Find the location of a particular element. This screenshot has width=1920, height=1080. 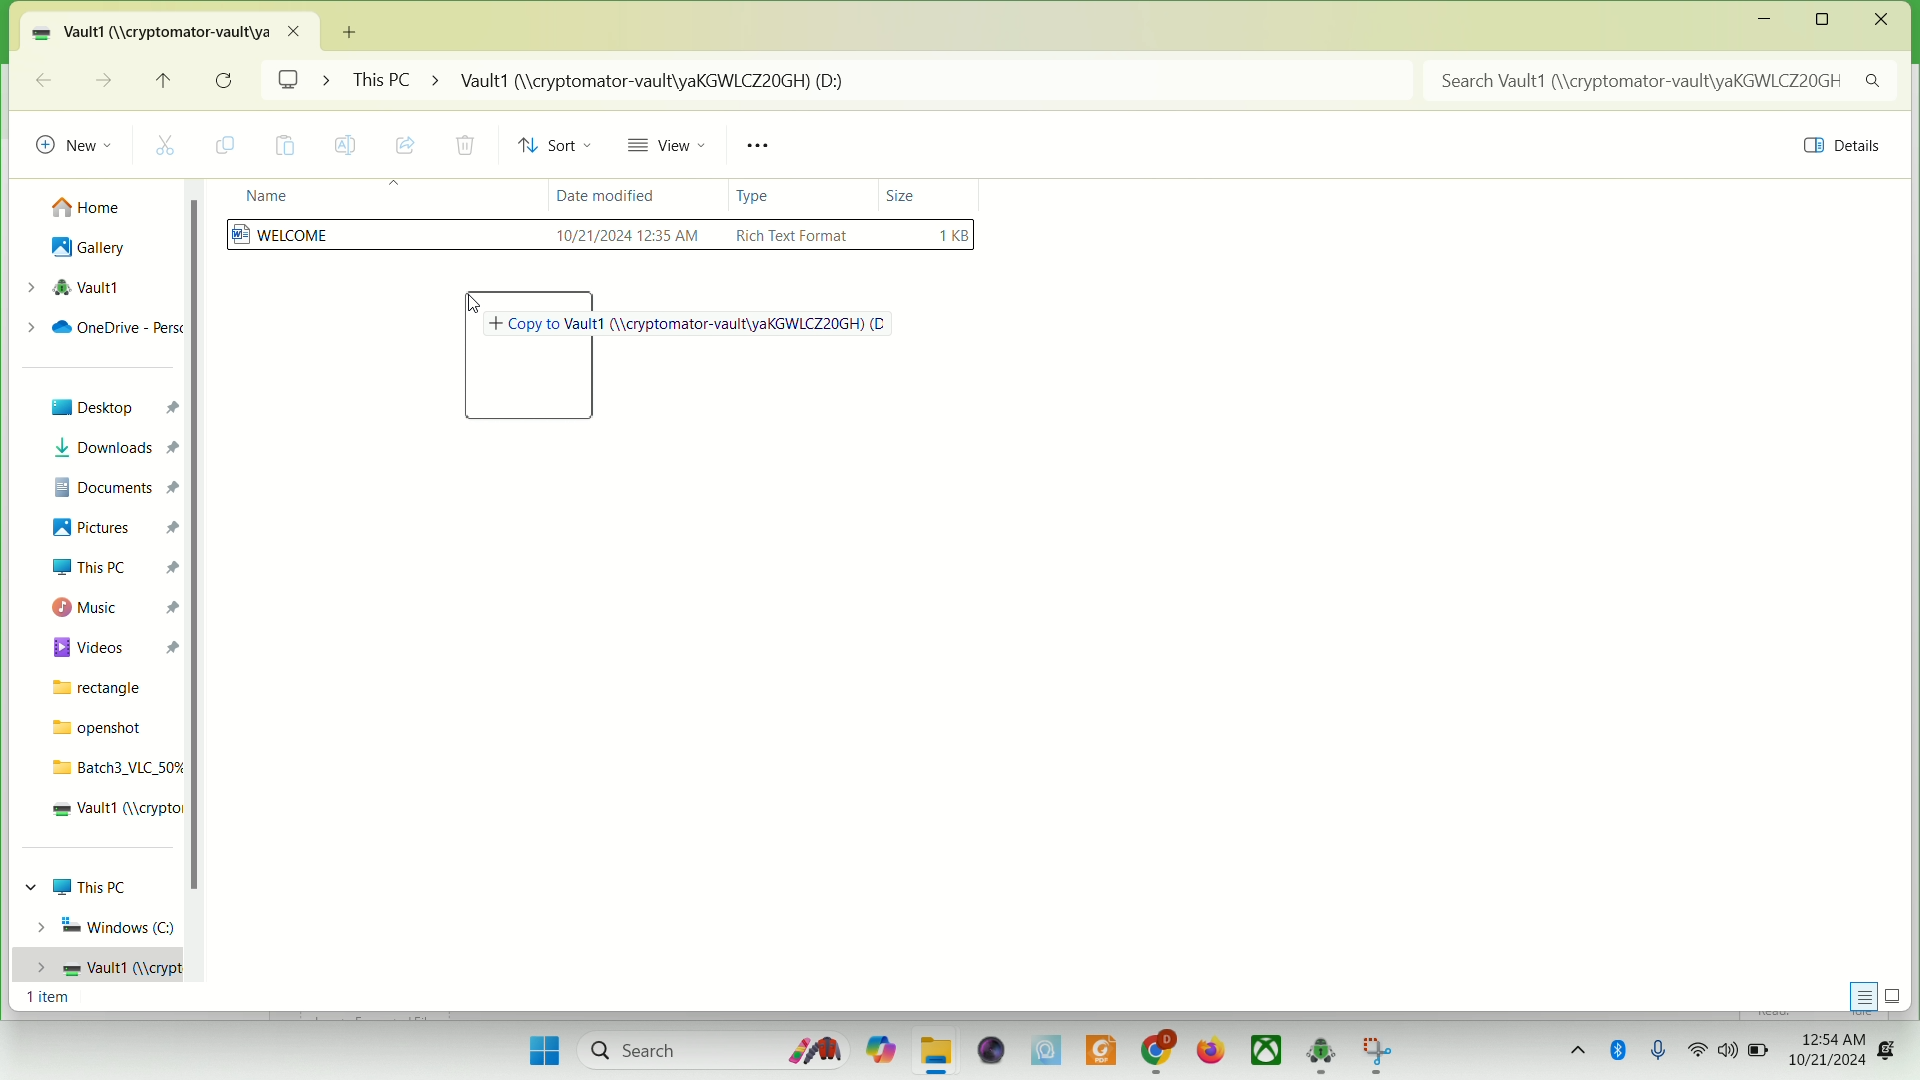

cursor is located at coordinates (471, 305).